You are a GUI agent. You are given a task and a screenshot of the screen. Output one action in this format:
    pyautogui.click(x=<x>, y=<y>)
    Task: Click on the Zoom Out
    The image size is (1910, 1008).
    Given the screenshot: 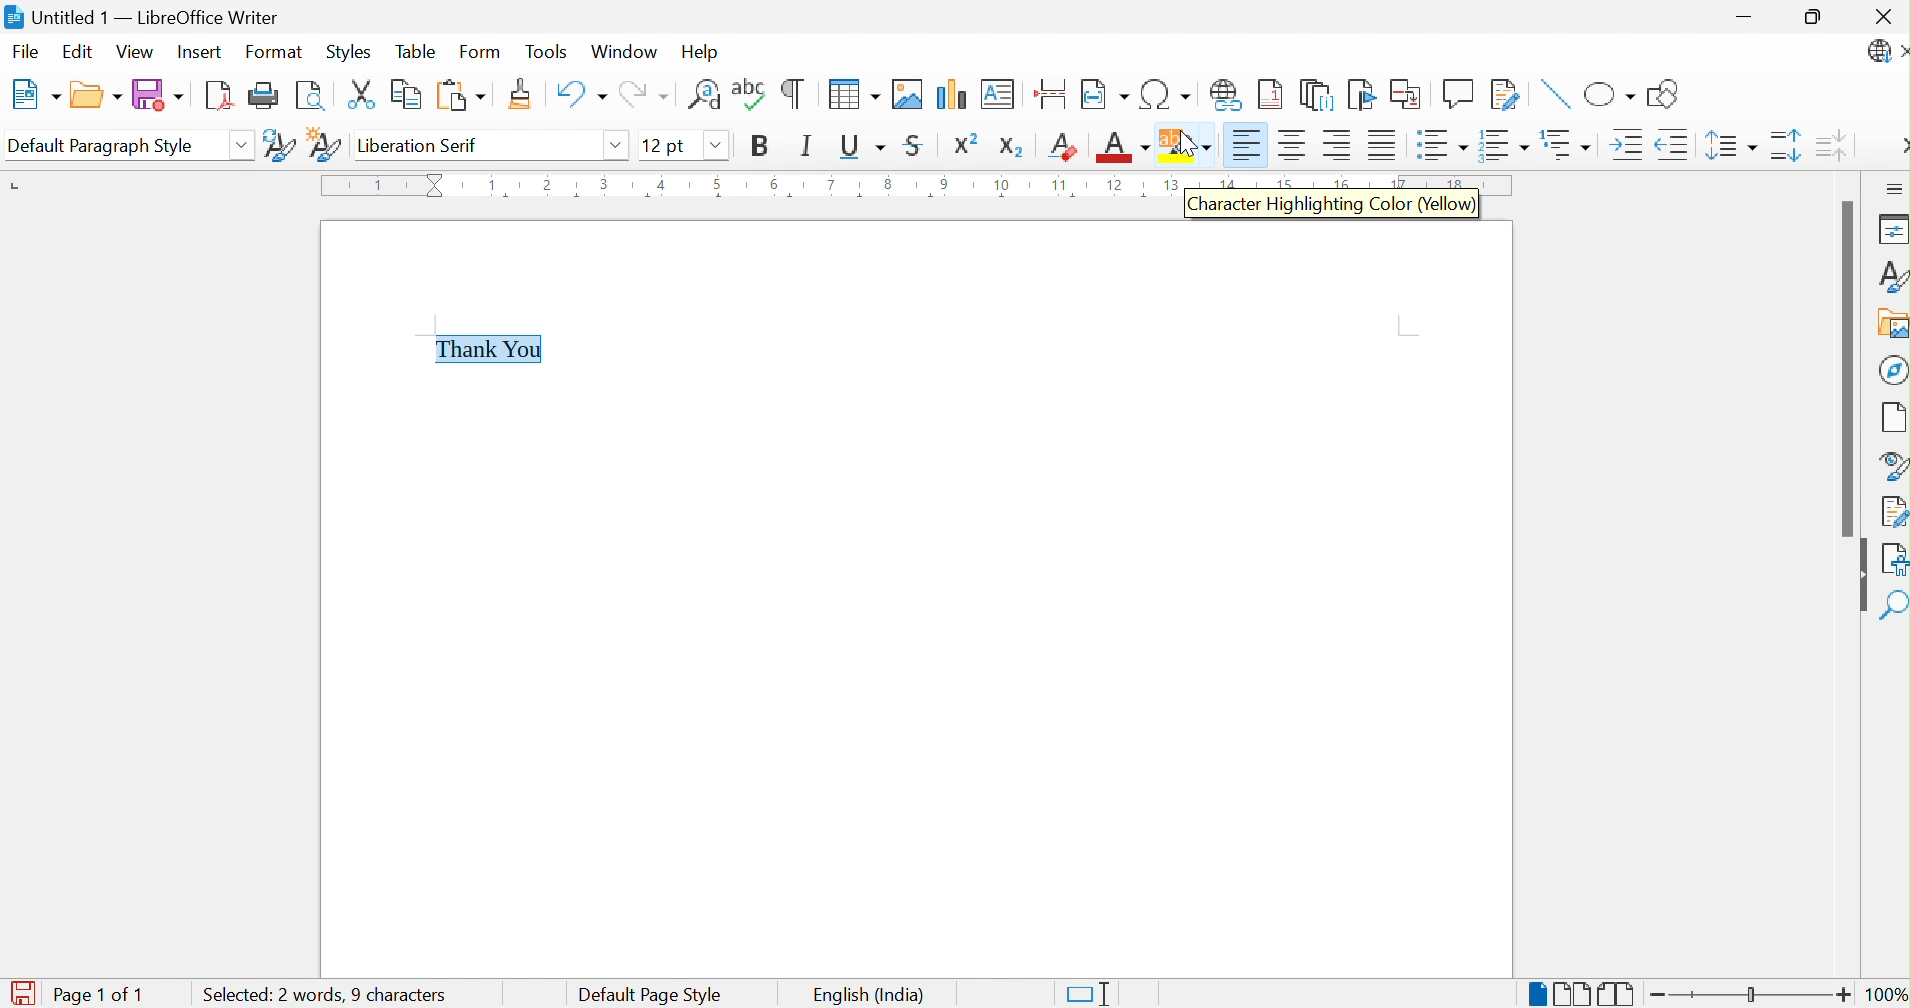 What is the action you would take?
    pyautogui.click(x=1659, y=996)
    